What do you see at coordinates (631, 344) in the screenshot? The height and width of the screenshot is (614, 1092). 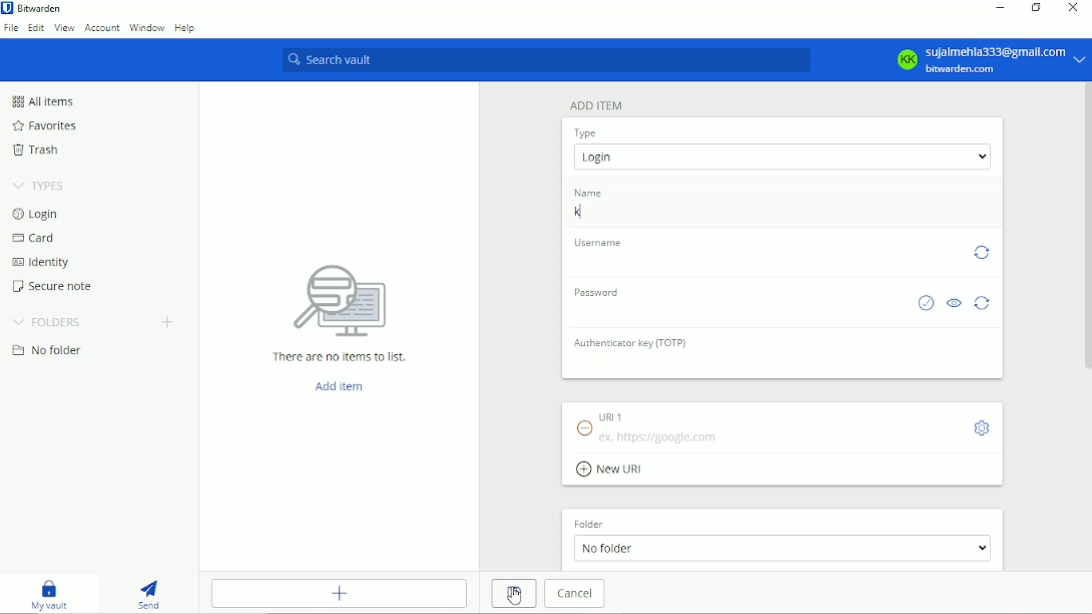 I see `Authenticator key (TOTP)` at bounding box center [631, 344].